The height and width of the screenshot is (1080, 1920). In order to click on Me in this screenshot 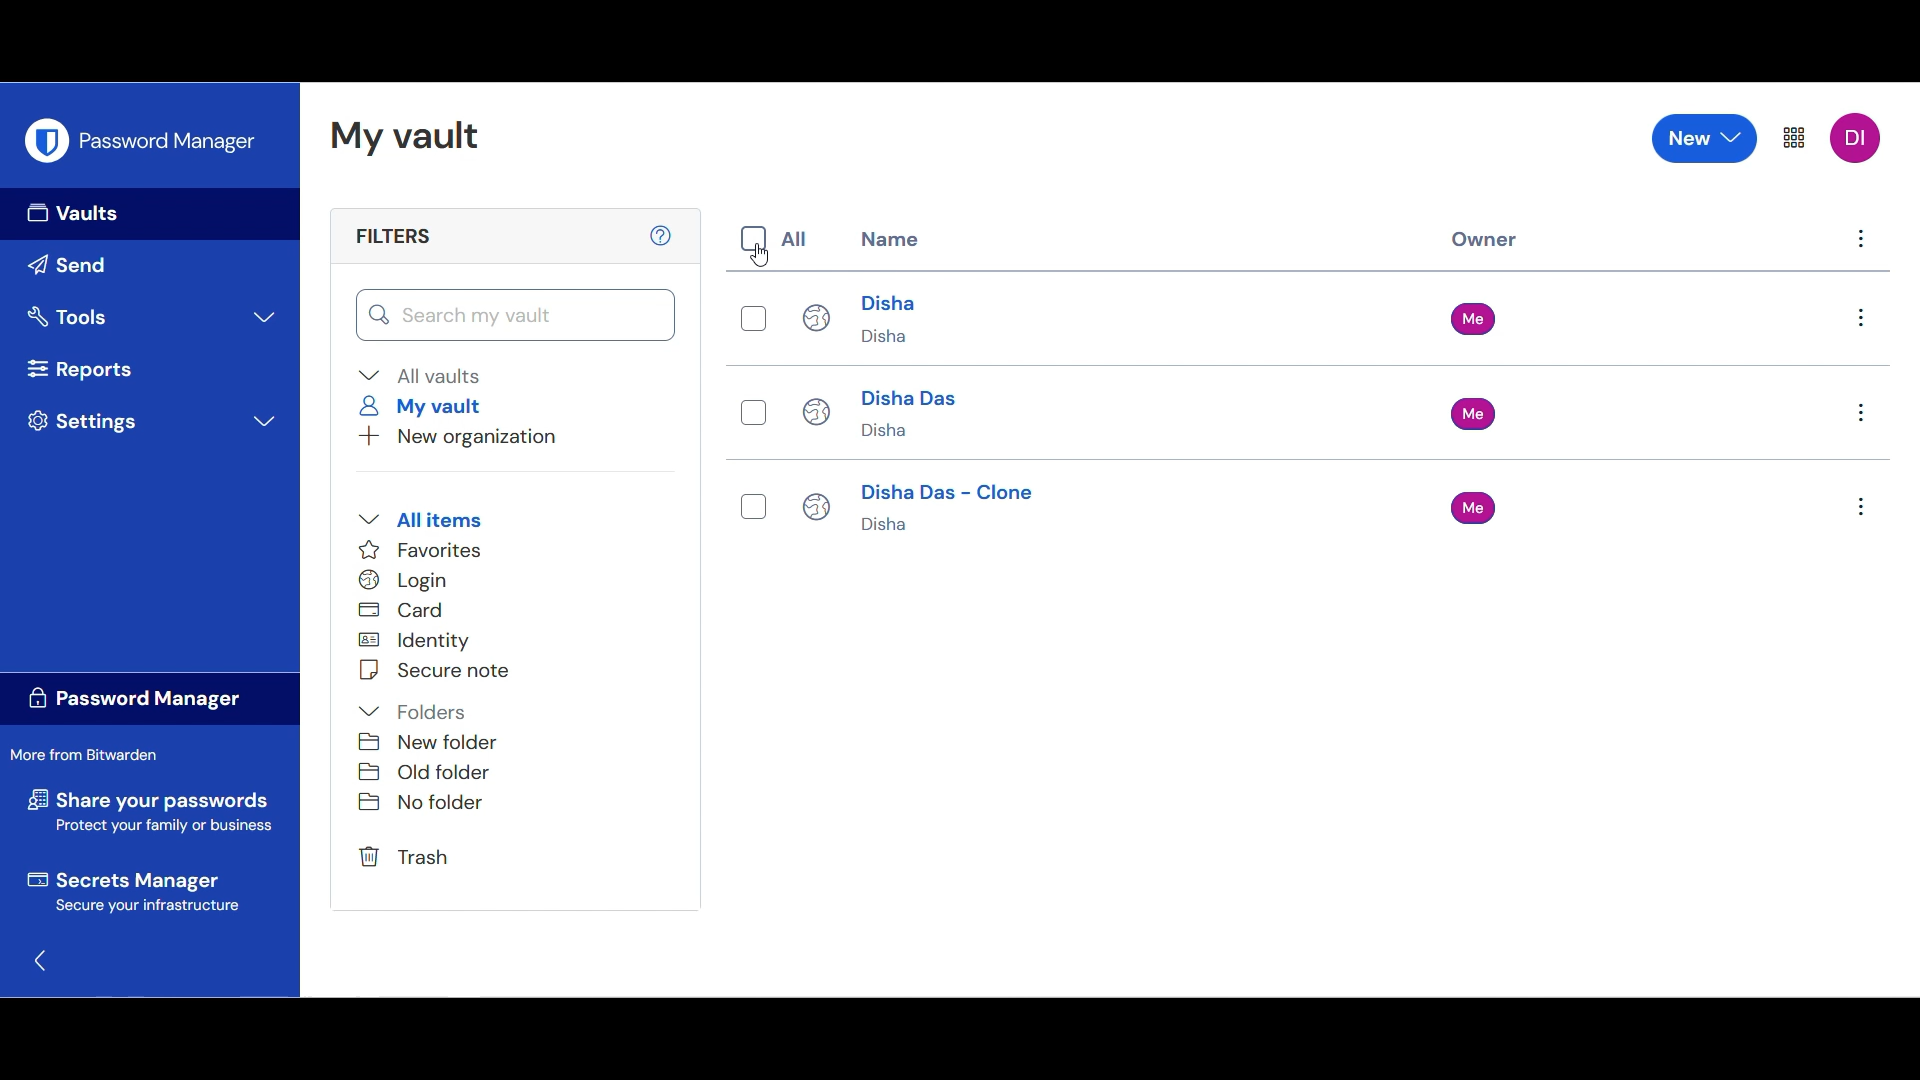, I will do `click(1478, 318)`.